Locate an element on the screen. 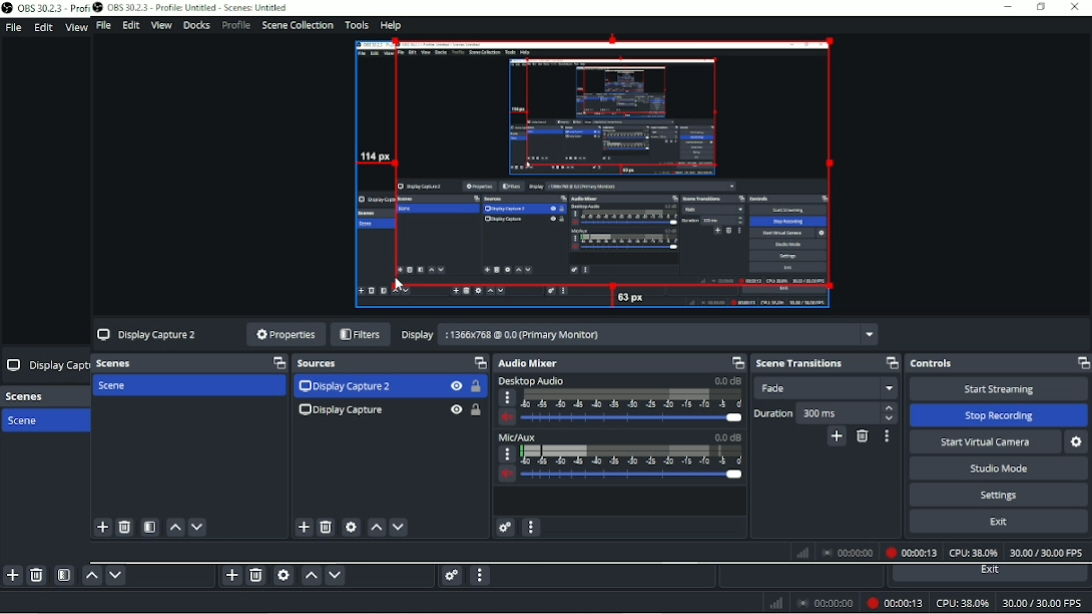 The height and width of the screenshot is (614, 1092). volume is located at coordinates (507, 420).